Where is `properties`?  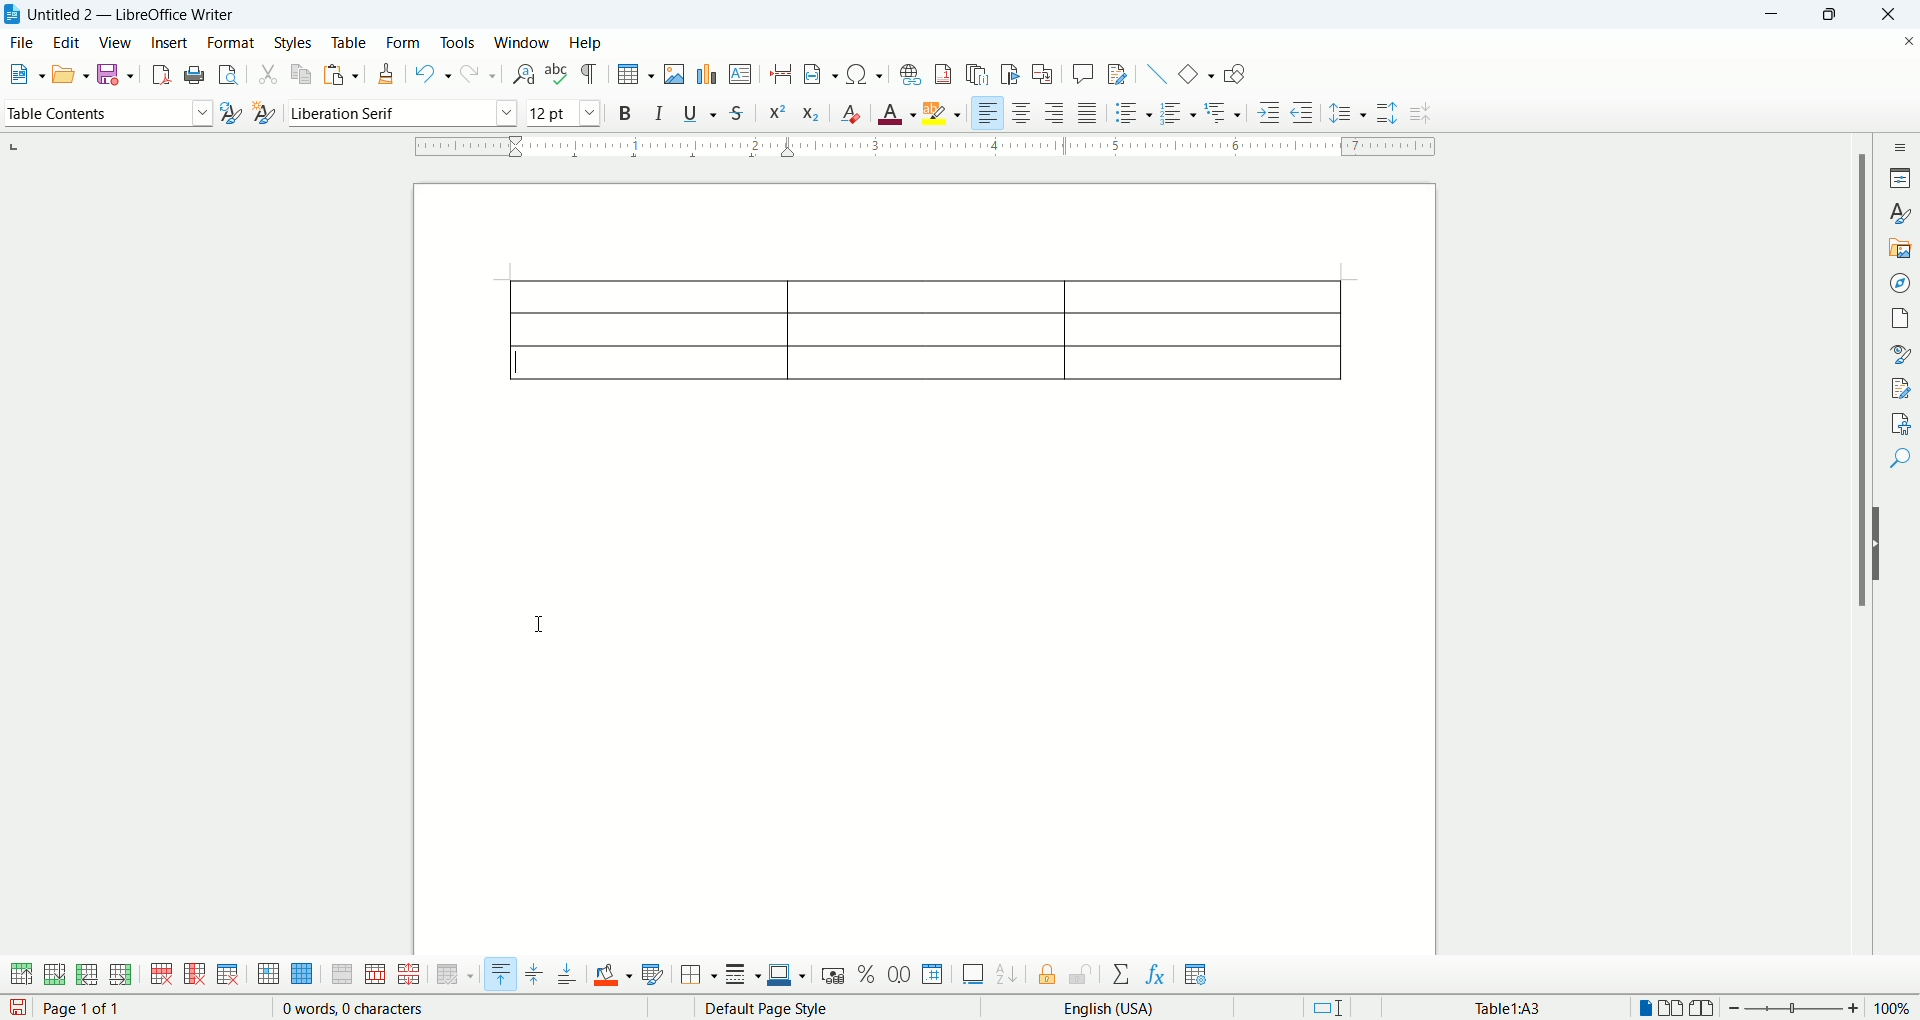 properties is located at coordinates (1902, 179).